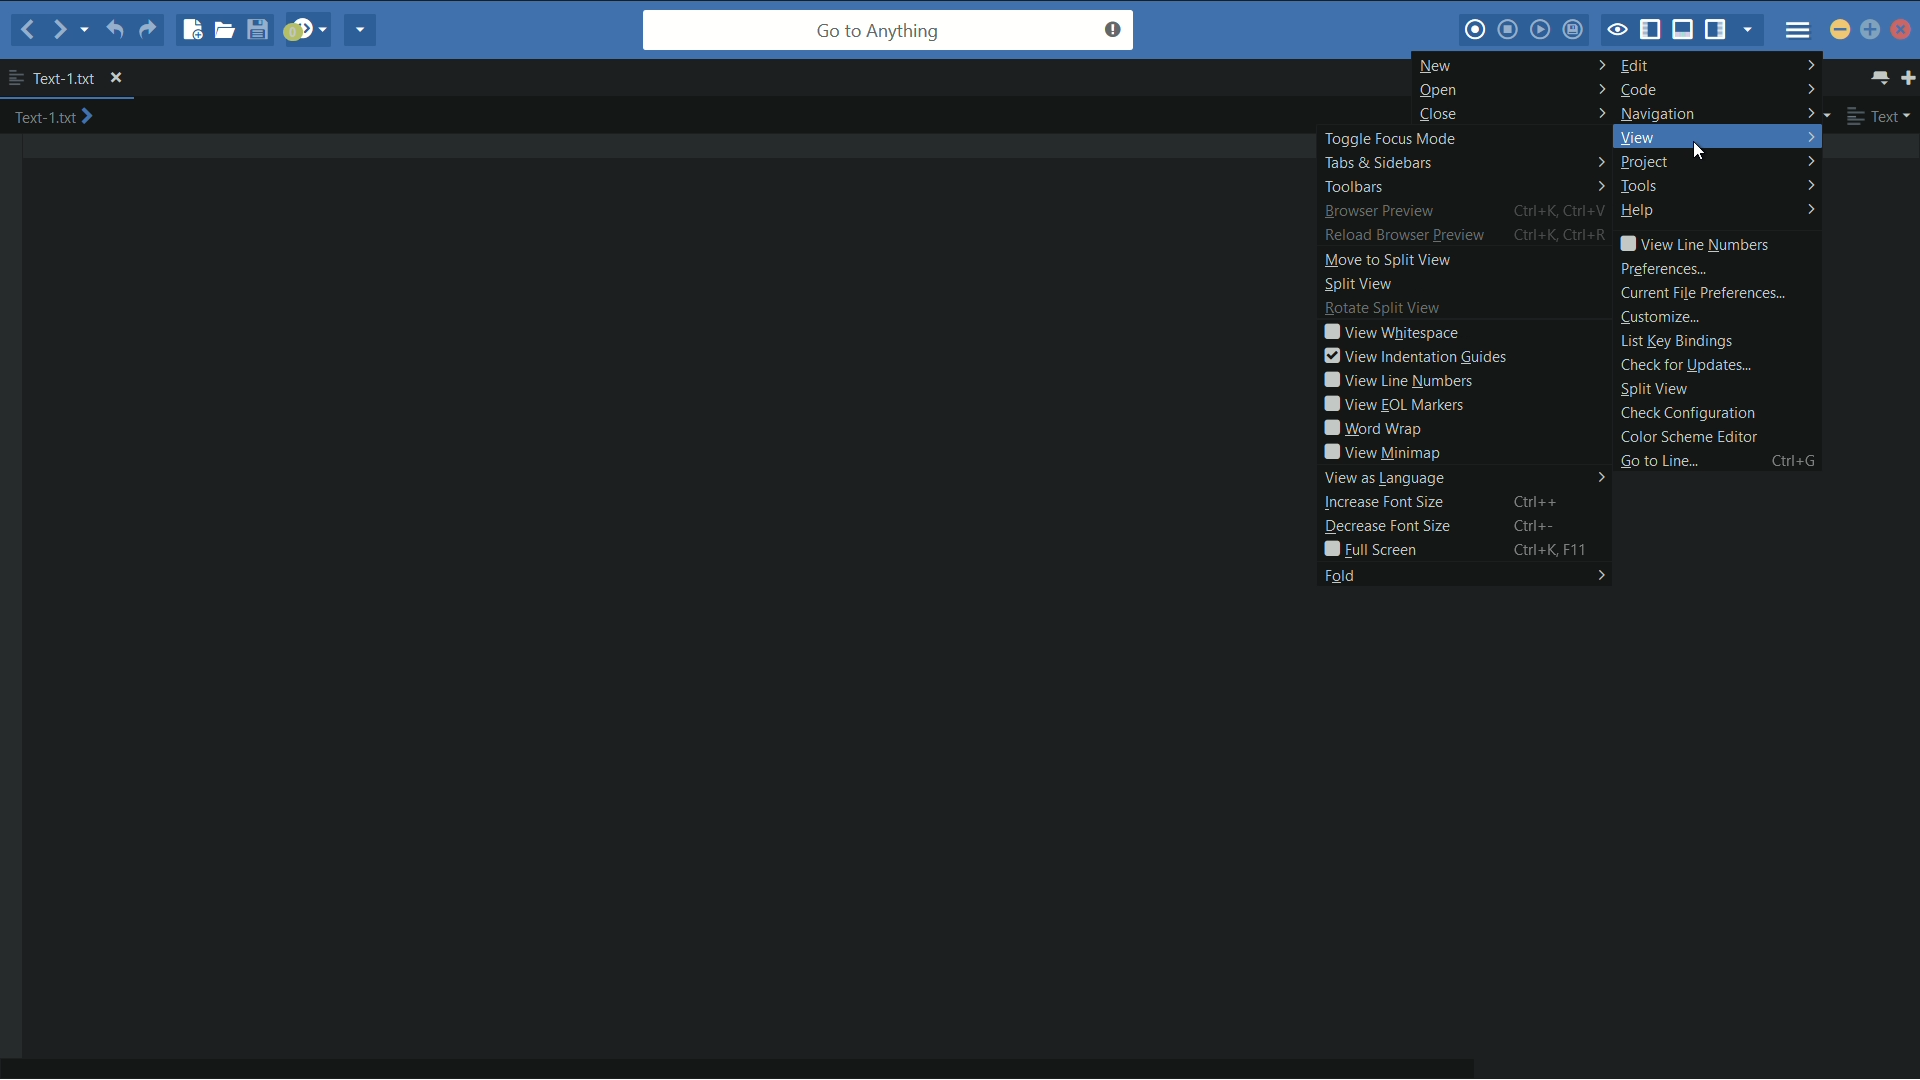 This screenshot has height=1080, width=1920. I want to click on current file preferences, so click(1703, 293).